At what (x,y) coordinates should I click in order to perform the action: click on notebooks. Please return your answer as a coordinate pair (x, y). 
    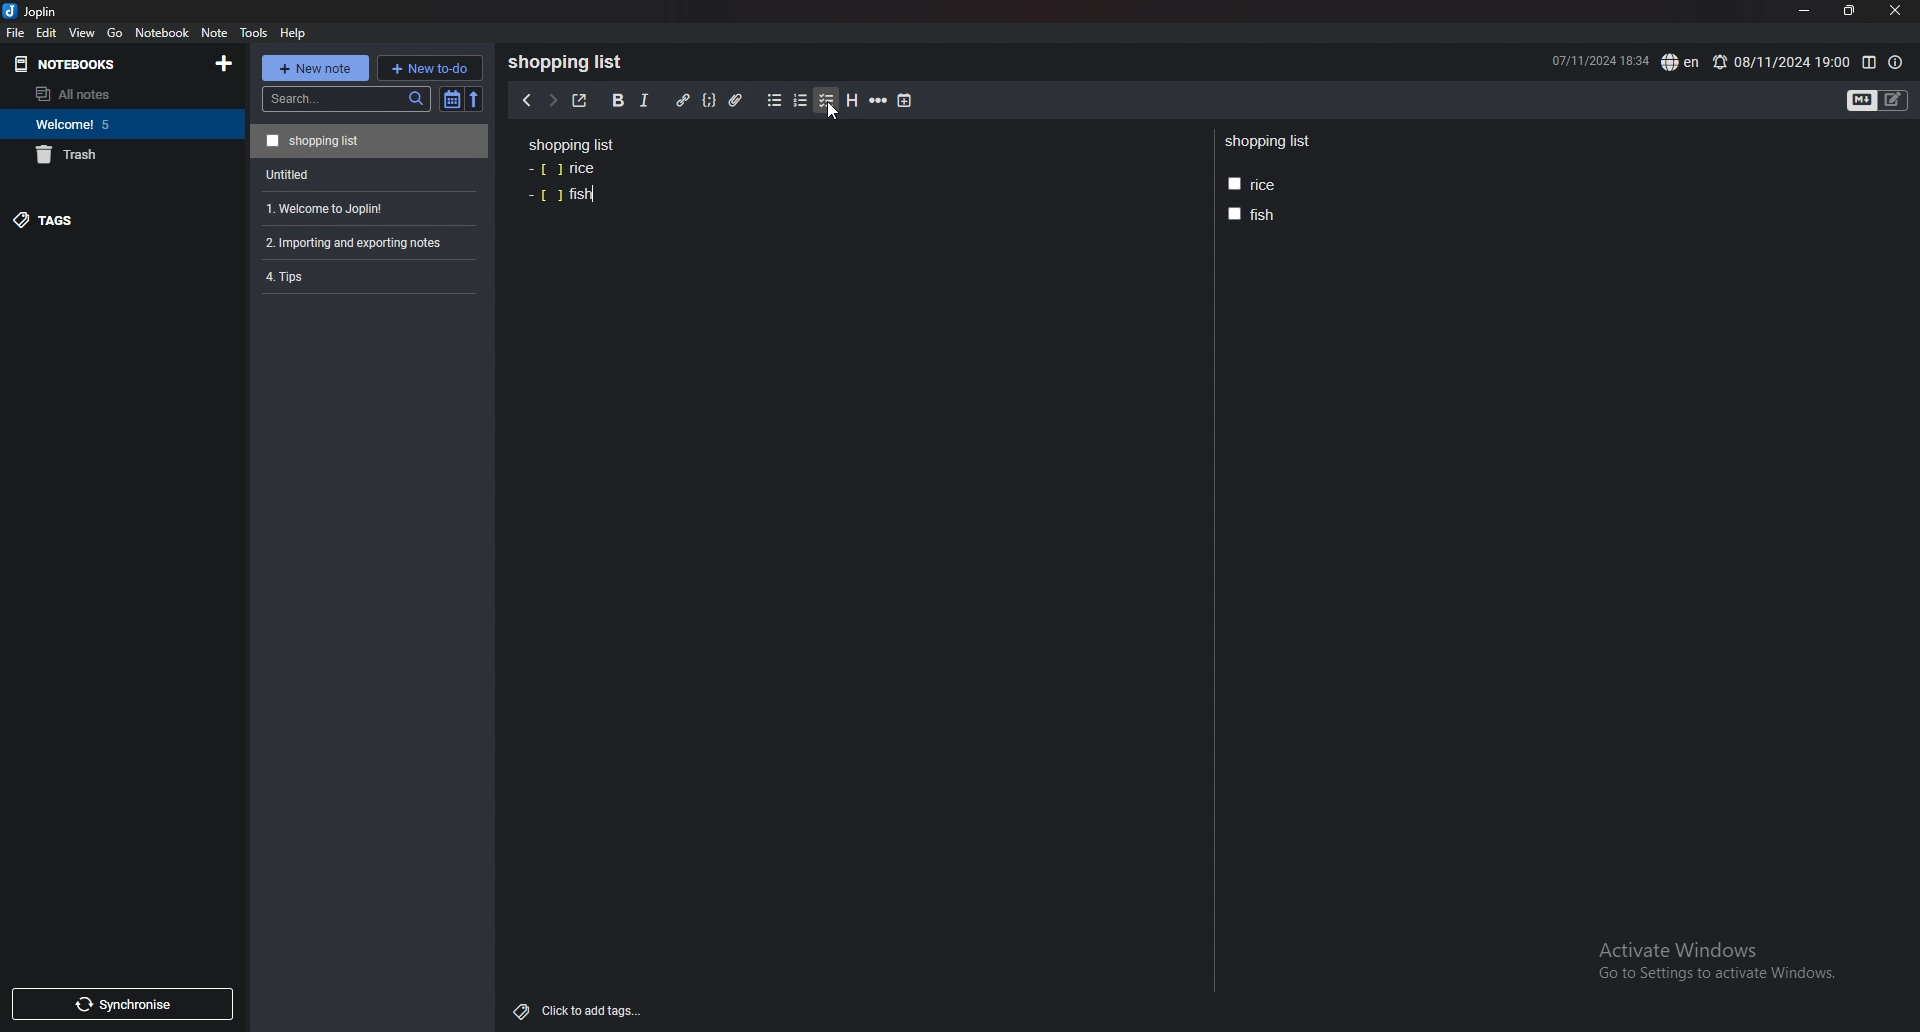
    Looking at the image, I should click on (92, 65).